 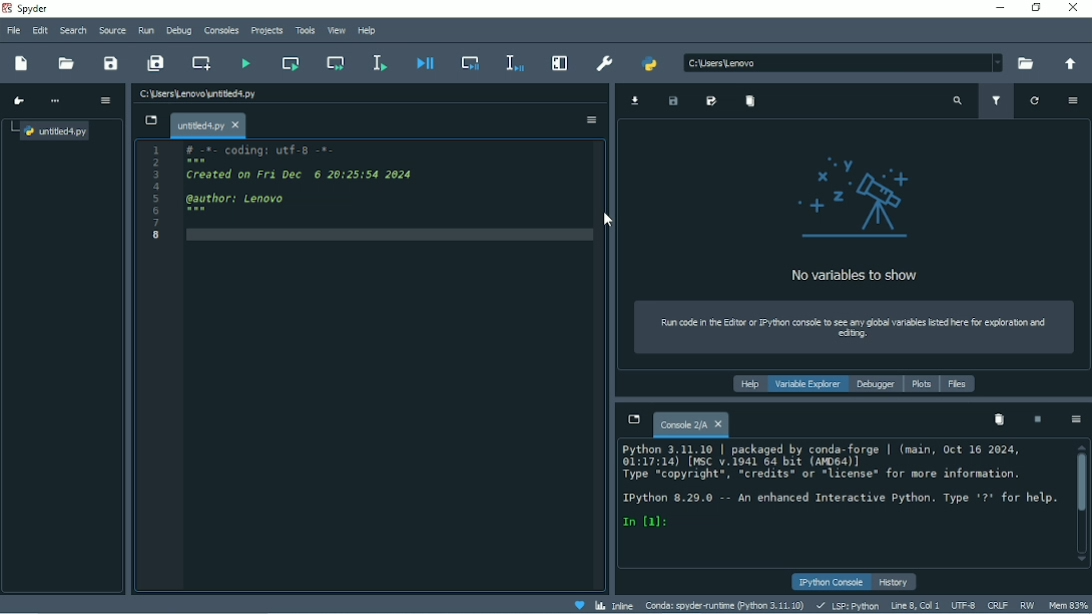 What do you see at coordinates (808, 384) in the screenshot?
I see `Variable explorer` at bounding box center [808, 384].